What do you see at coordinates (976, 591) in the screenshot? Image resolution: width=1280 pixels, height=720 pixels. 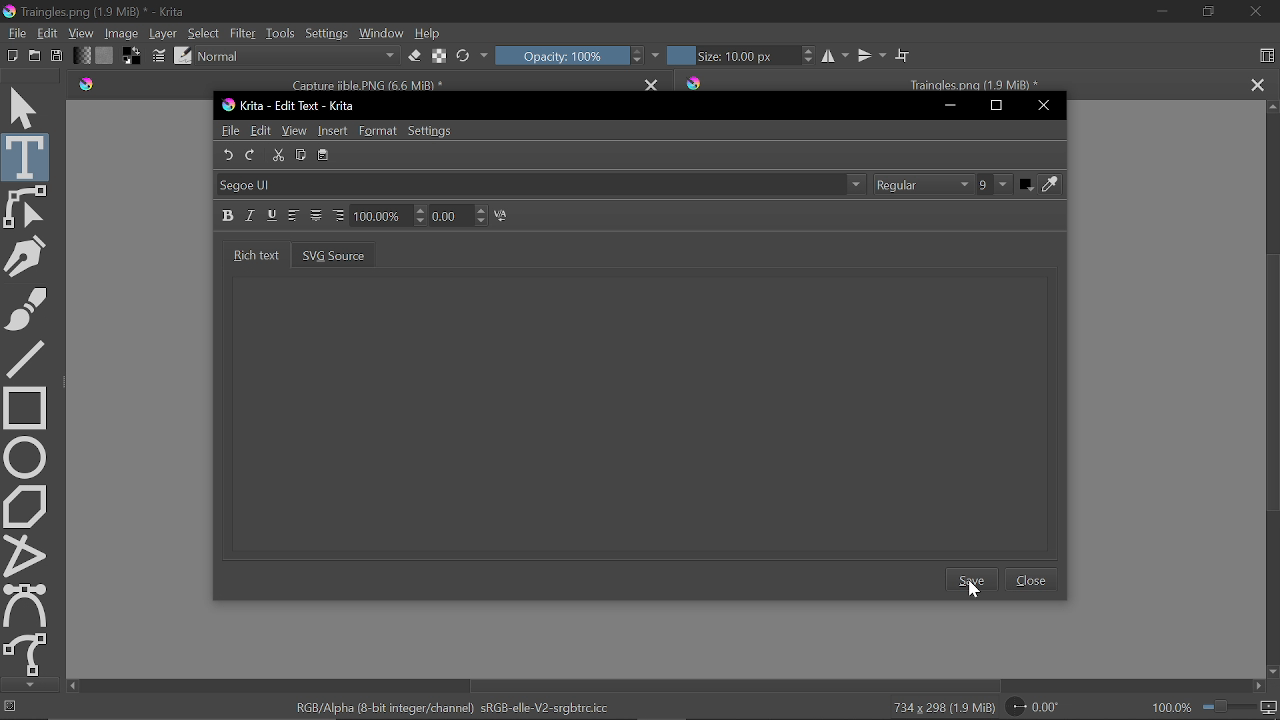 I see `Cursor` at bounding box center [976, 591].